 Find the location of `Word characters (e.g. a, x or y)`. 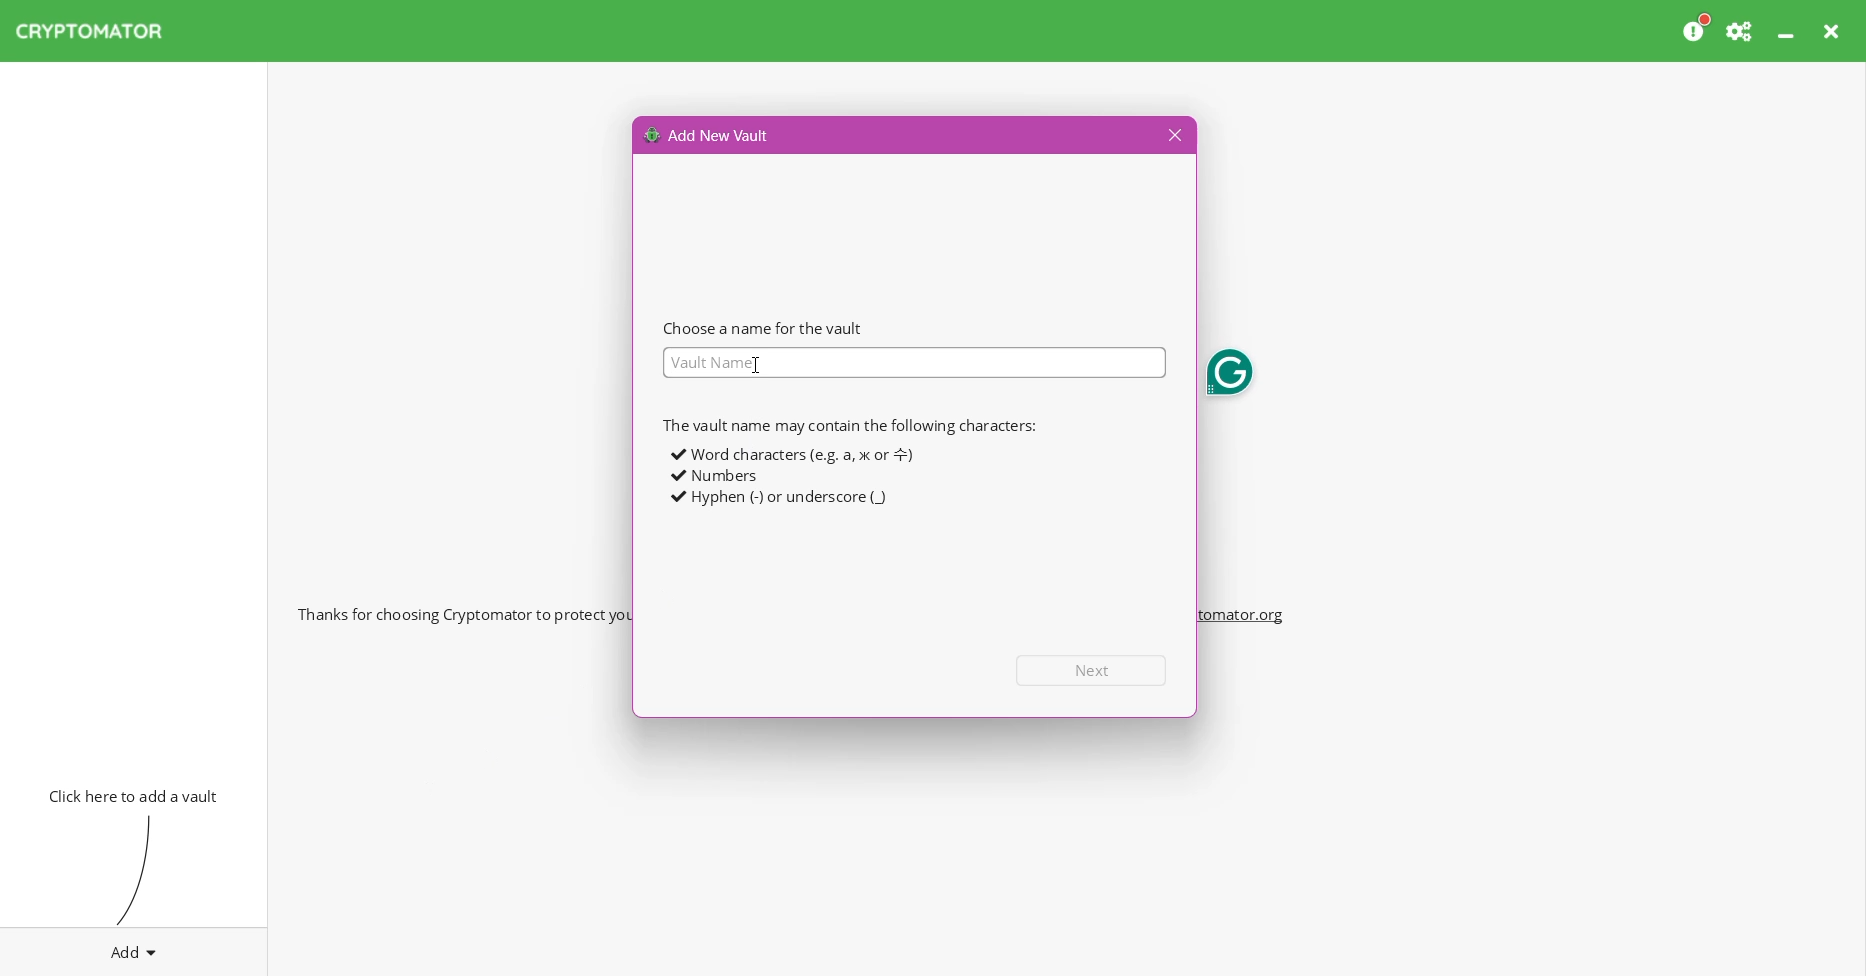

Word characters (e.g. a, x or y) is located at coordinates (790, 454).